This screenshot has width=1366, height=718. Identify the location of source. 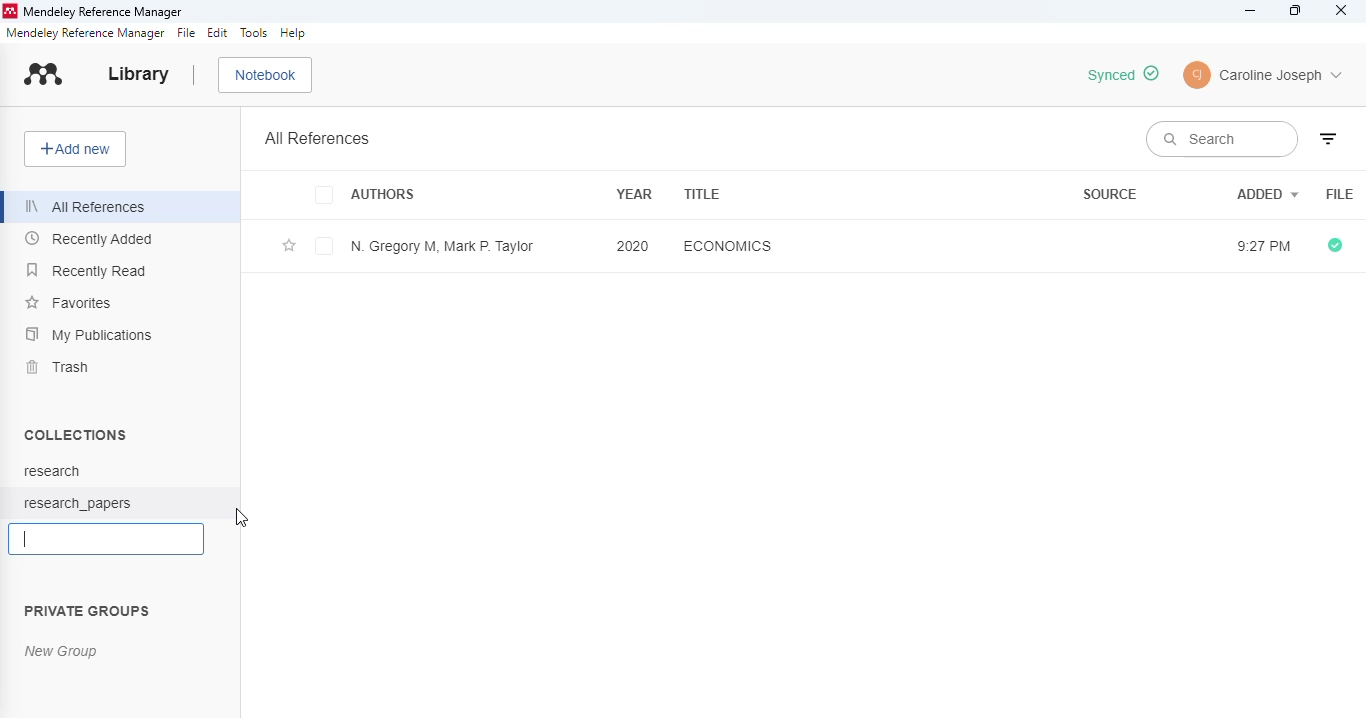
(1110, 194).